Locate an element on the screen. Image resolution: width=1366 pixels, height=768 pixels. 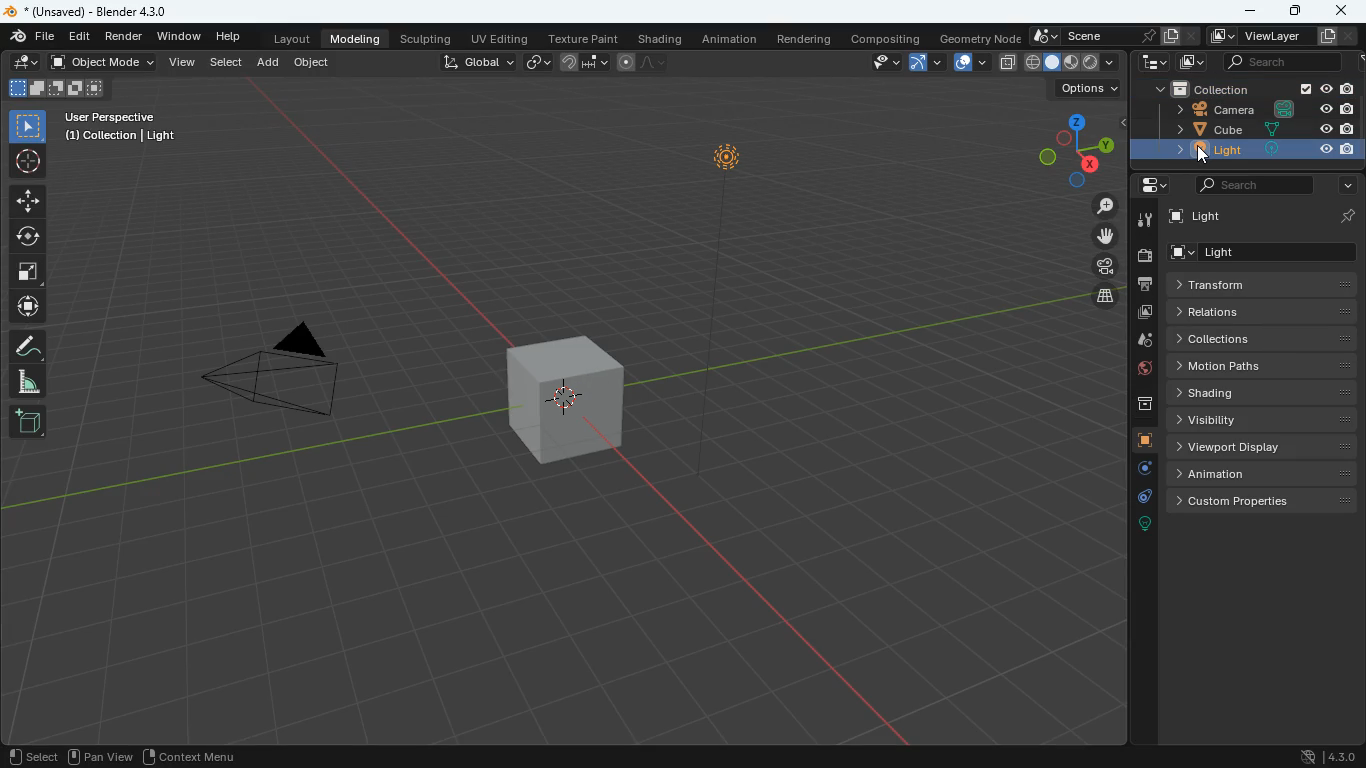
light is located at coordinates (1261, 253).